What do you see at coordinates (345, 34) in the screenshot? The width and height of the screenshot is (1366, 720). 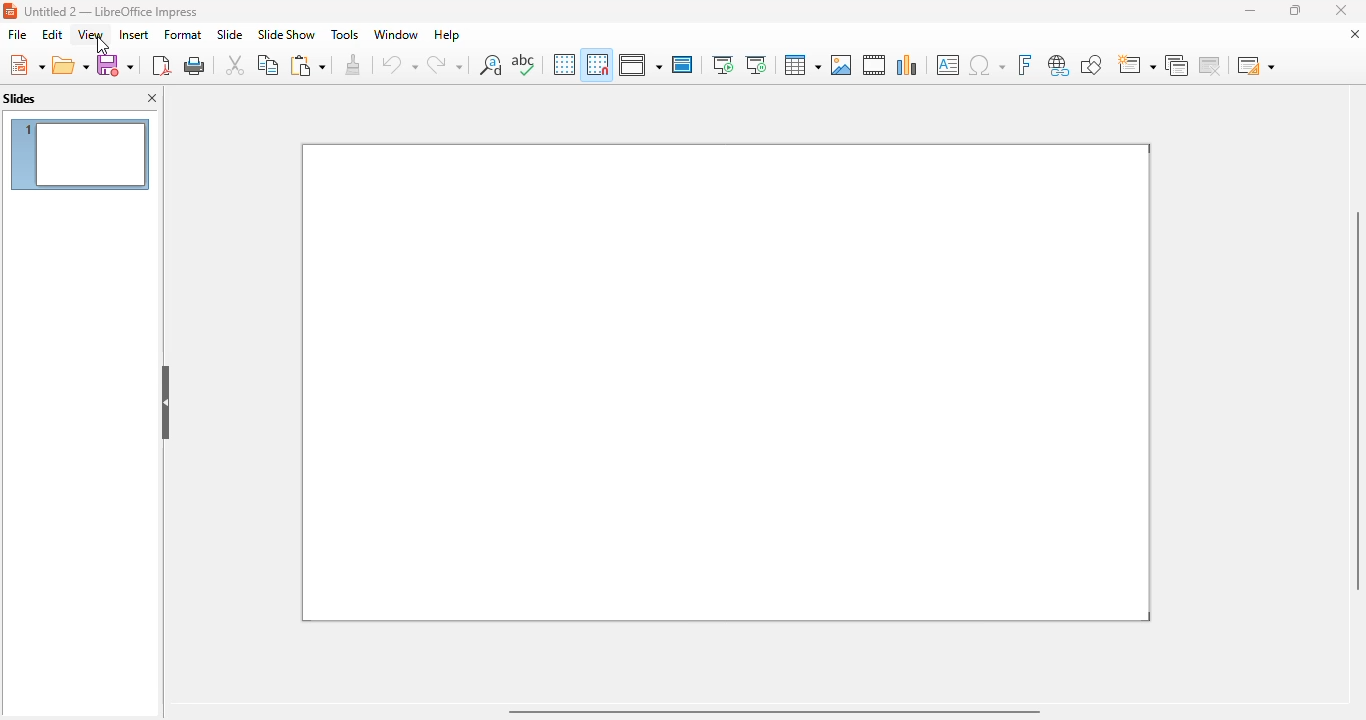 I see `tools` at bounding box center [345, 34].